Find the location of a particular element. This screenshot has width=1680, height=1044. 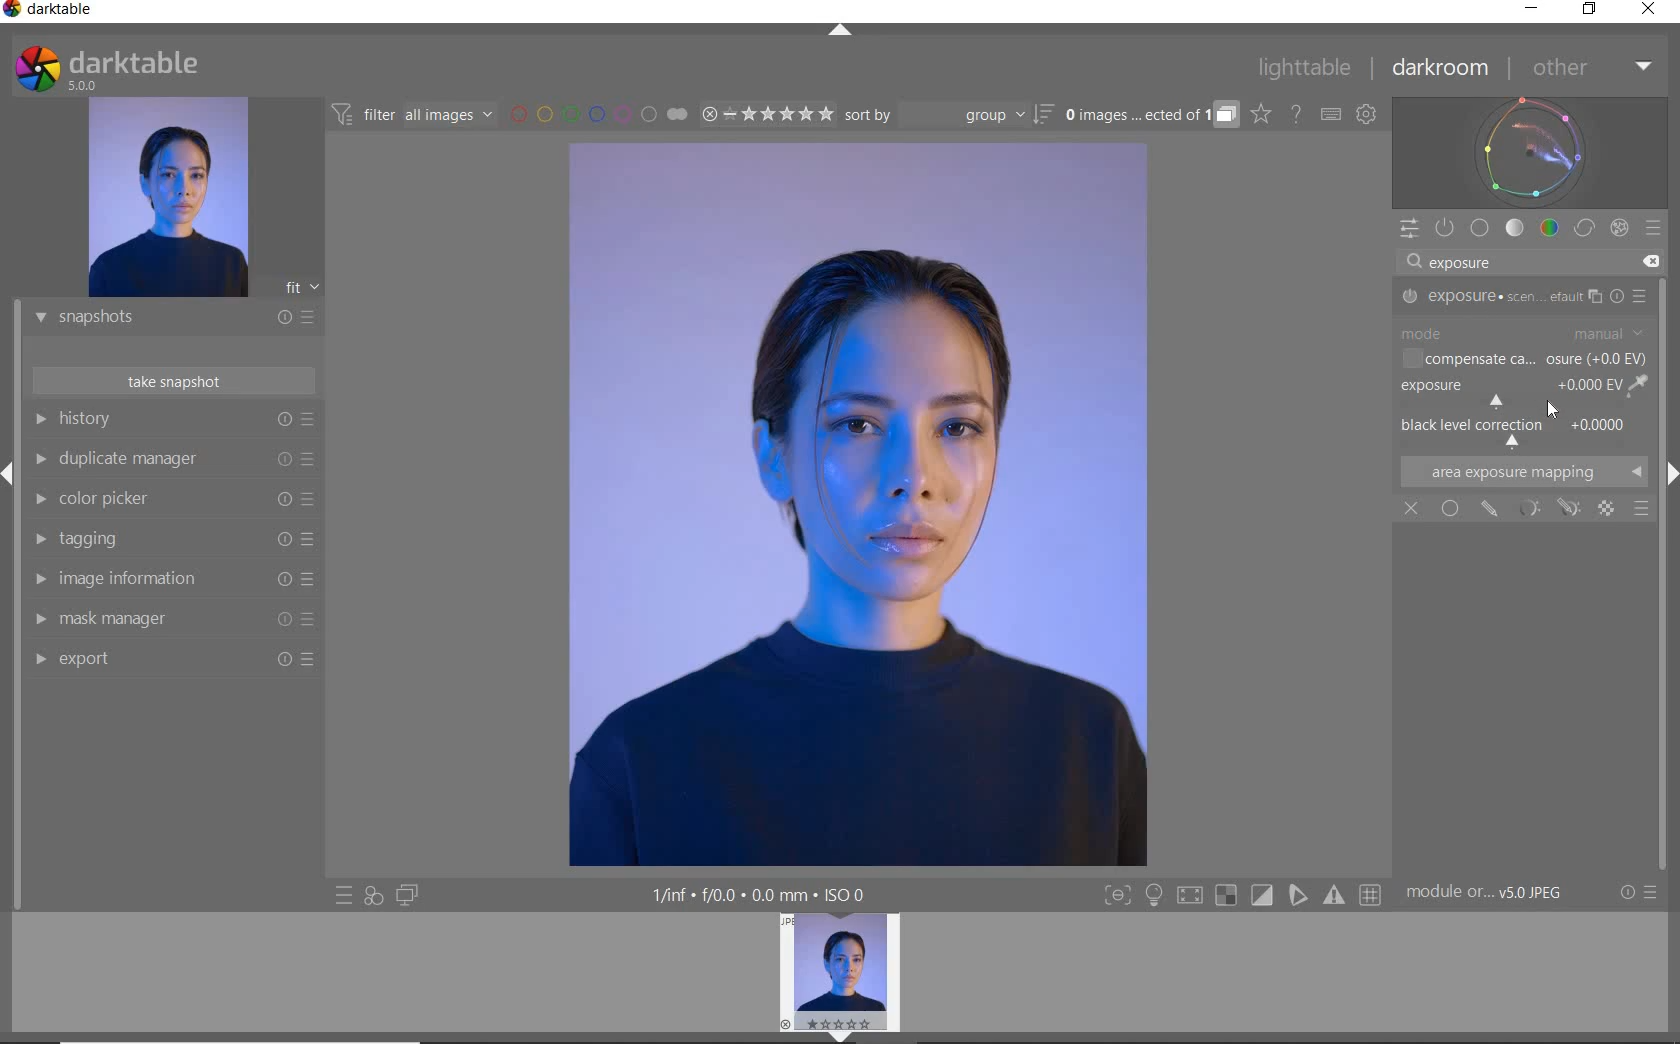

CLICK TO CHANGE THE OVERLAYS SHOWN ON THUMBNAILS is located at coordinates (1261, 114).